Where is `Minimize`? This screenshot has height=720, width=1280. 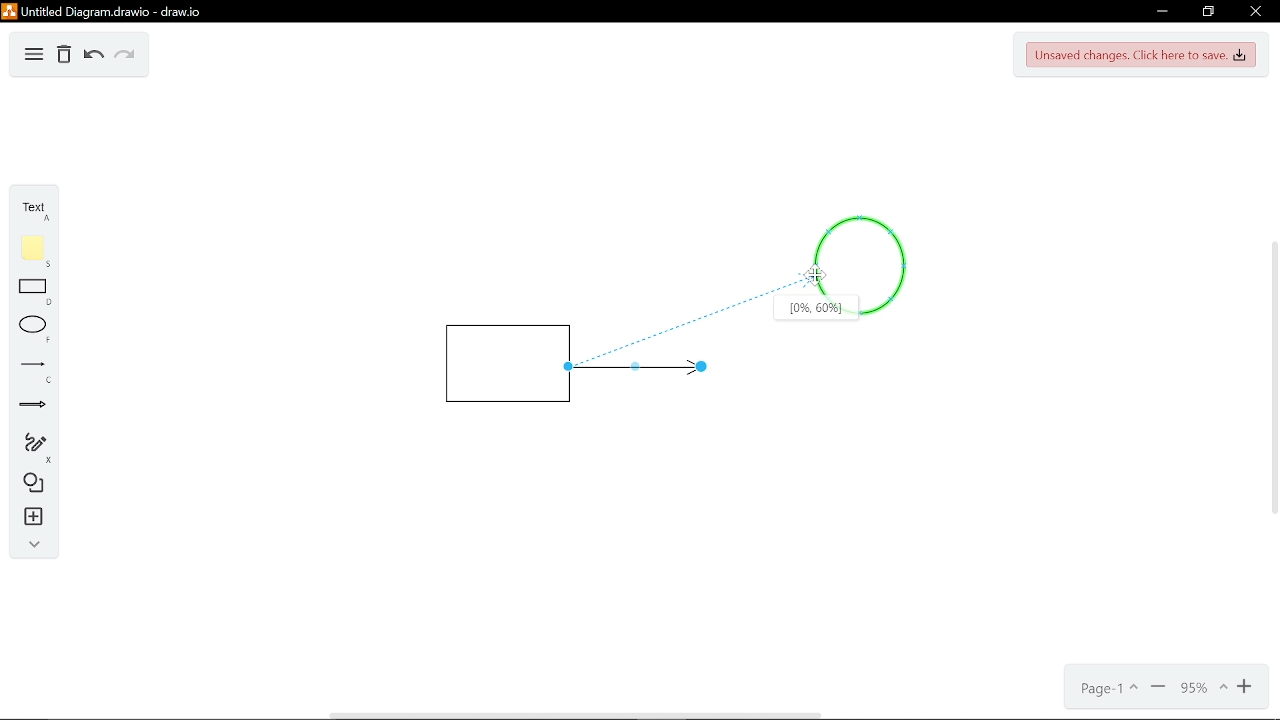
Minimize is located at coordinates (1162, 11).